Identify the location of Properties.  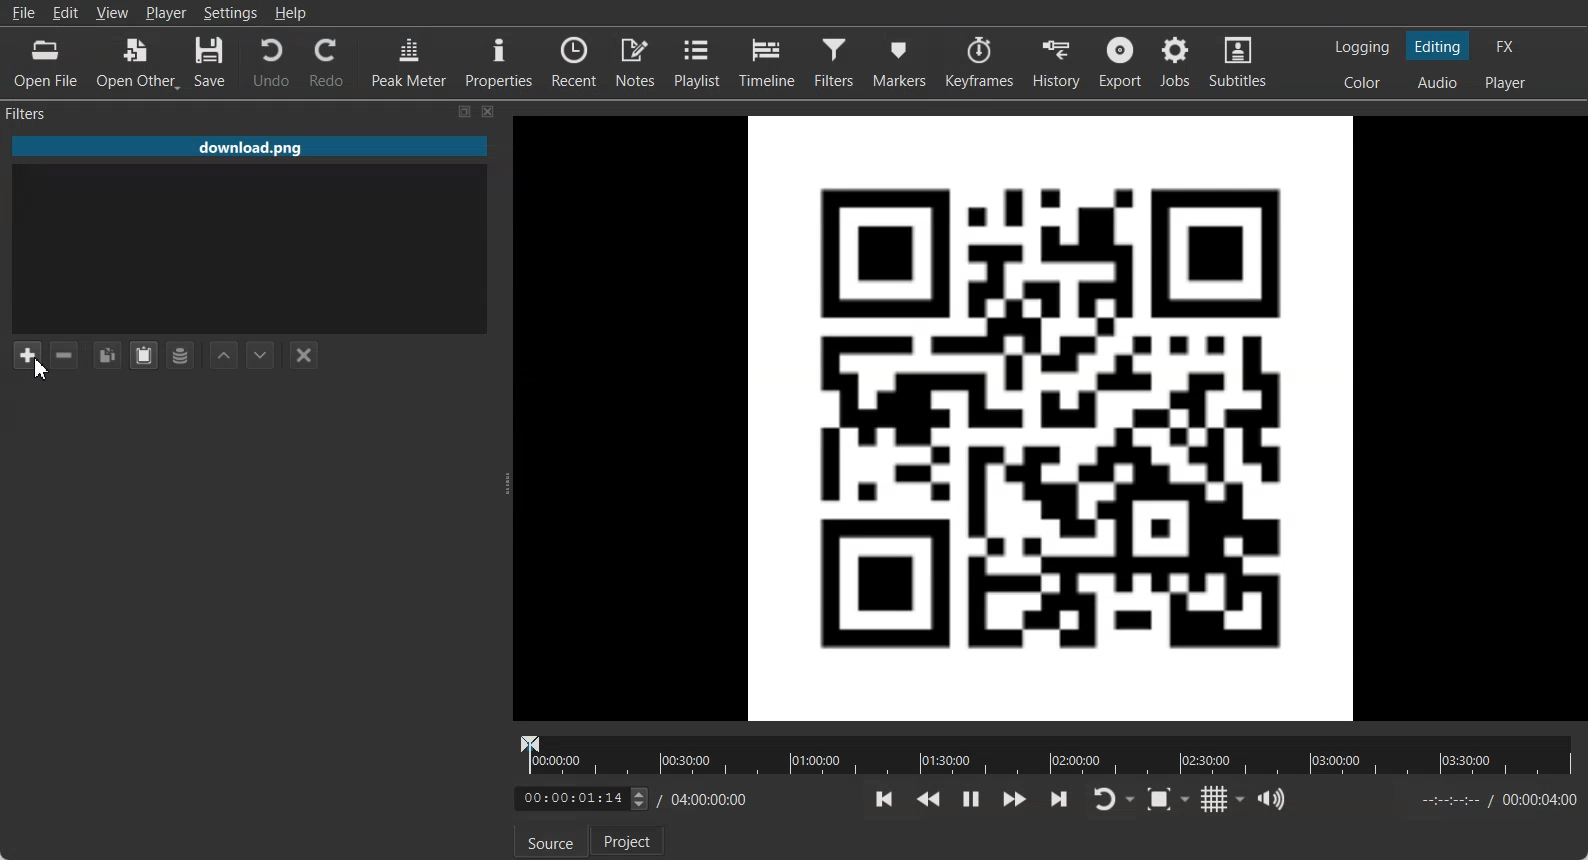
(499, 60).